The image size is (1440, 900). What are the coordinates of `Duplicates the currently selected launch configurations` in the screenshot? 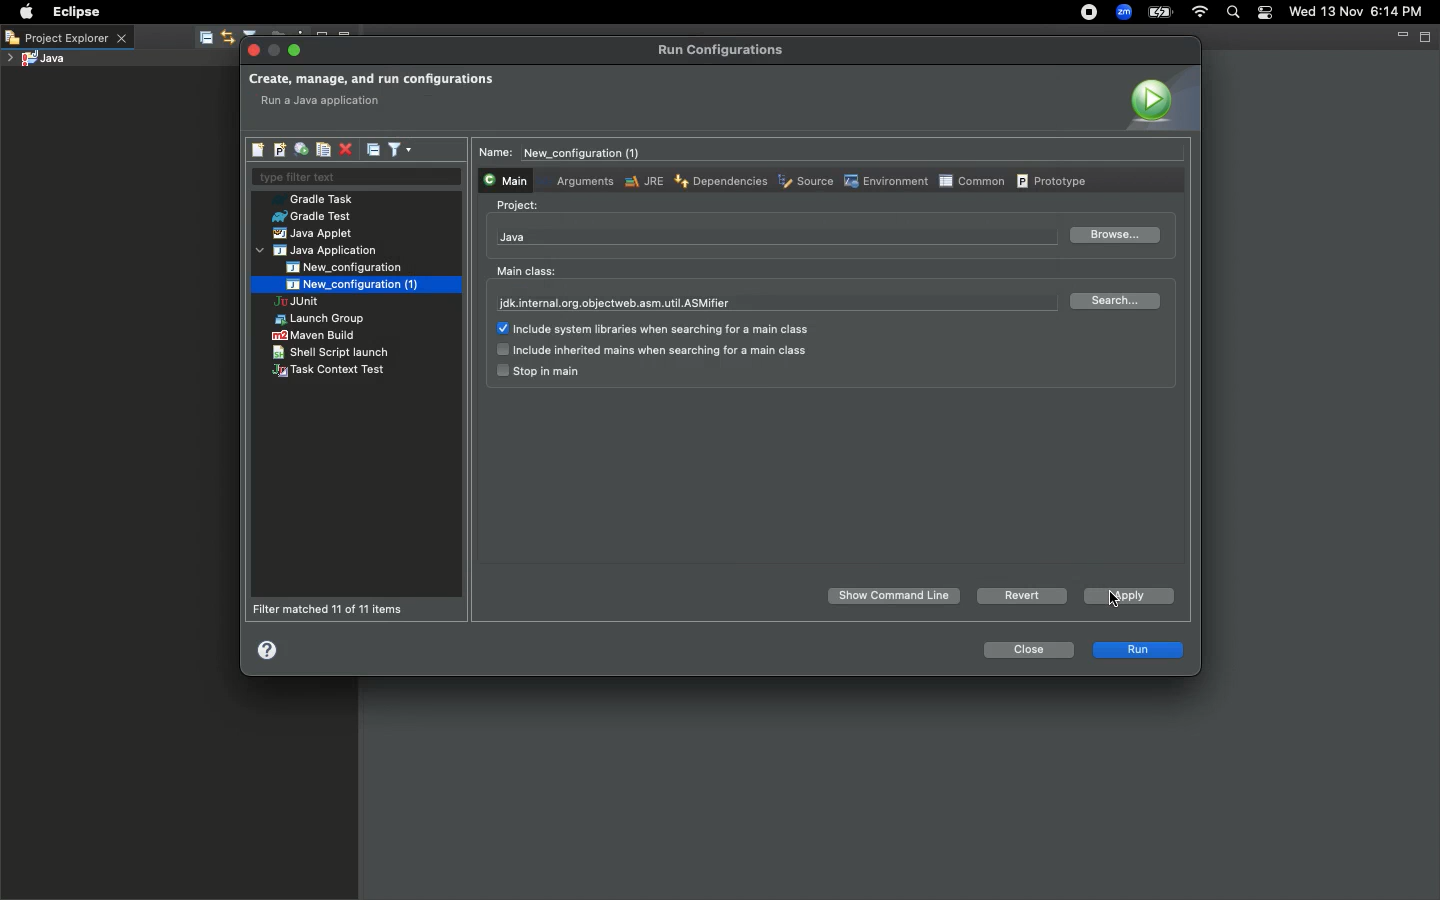 It's located at (323, 150).